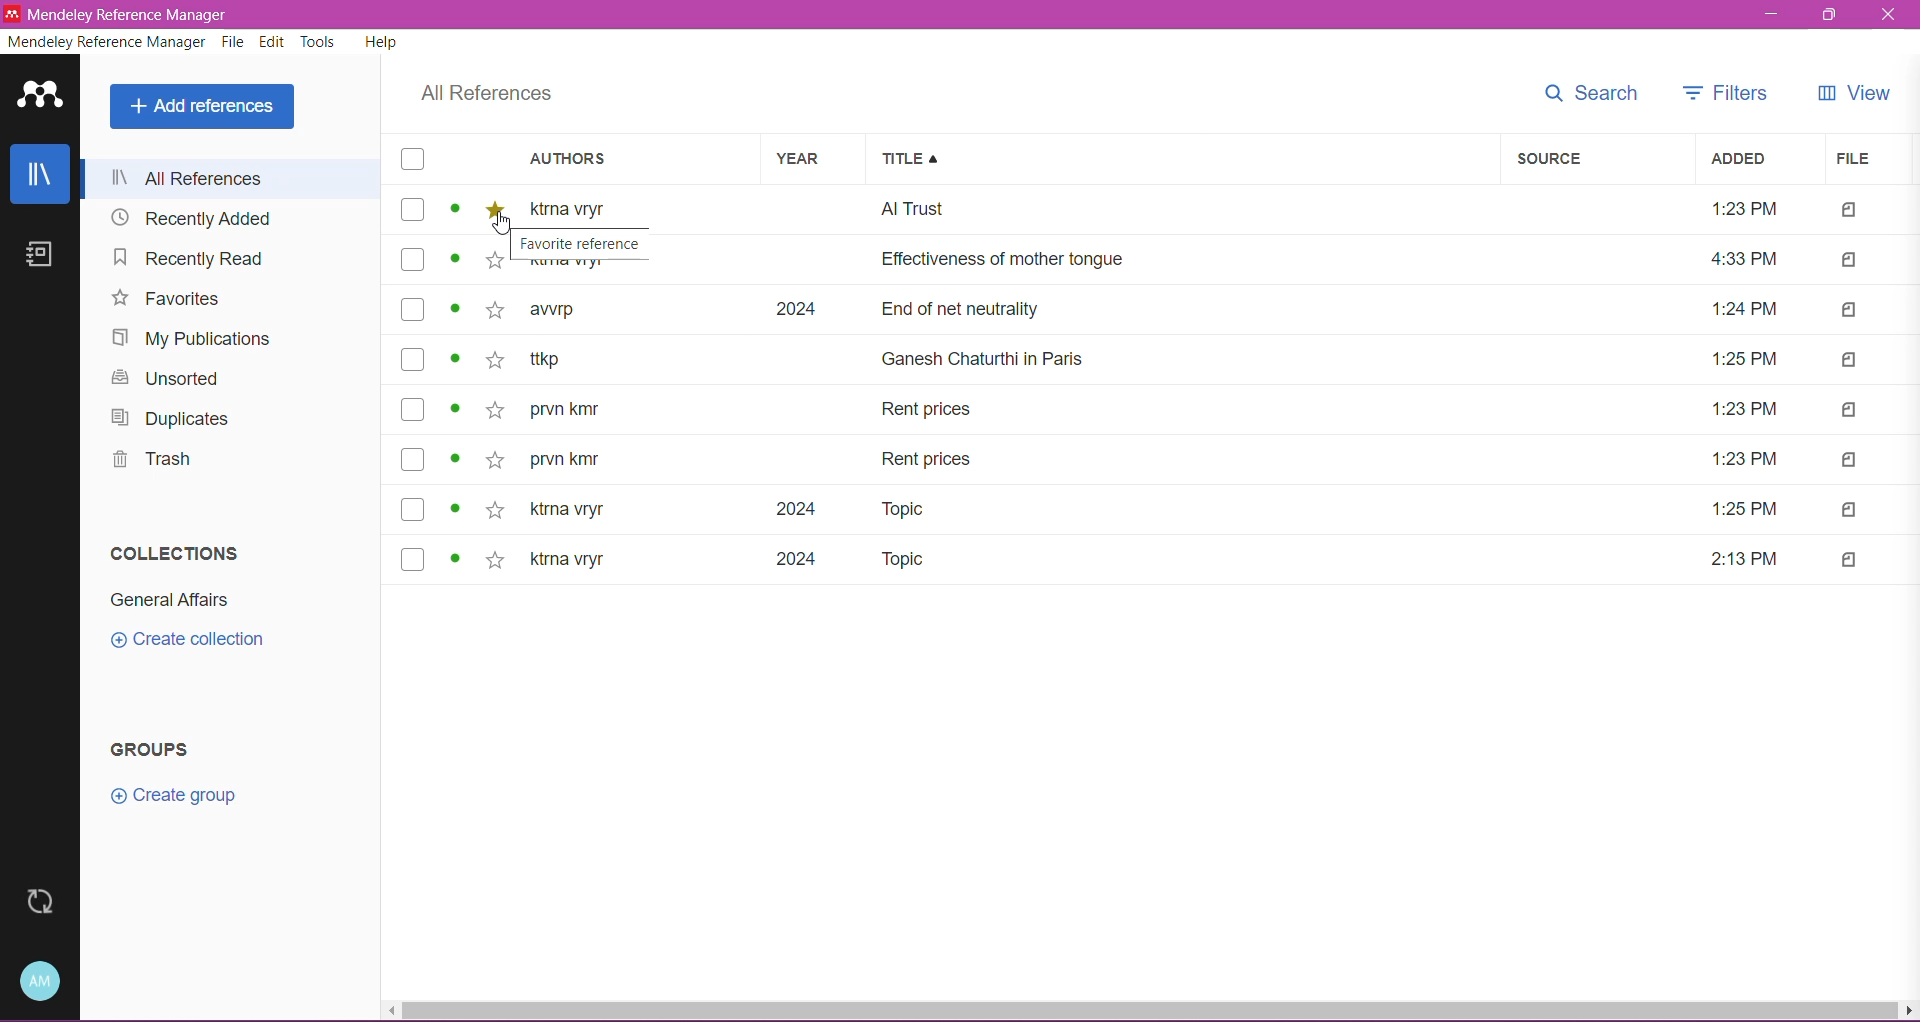 The height and width of the screenshot is (1022, 1920). What do you see at coordinates (496, 510) in the screenshot?
I see `Add to favorite` at bounding box center [496, 510].